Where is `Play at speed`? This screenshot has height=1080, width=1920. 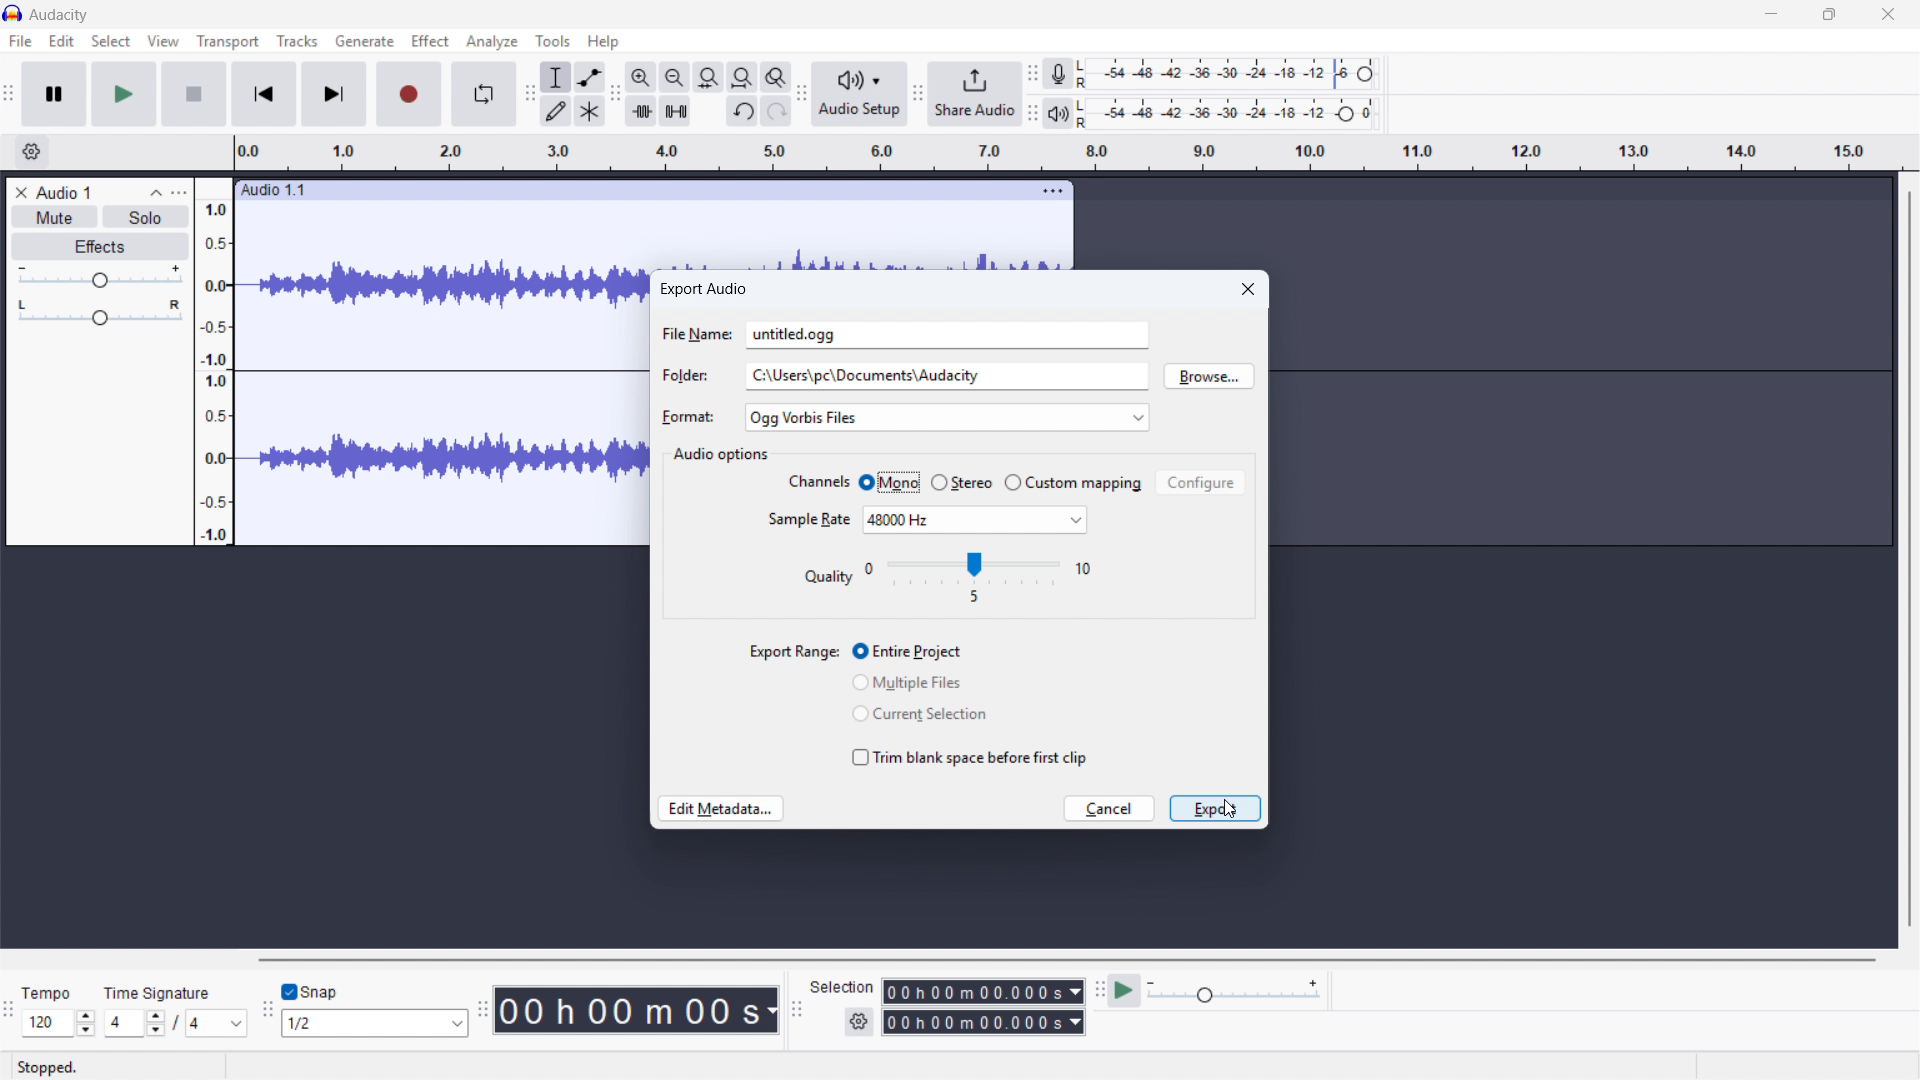
Play at speed is located at coordinates (1124, 990).